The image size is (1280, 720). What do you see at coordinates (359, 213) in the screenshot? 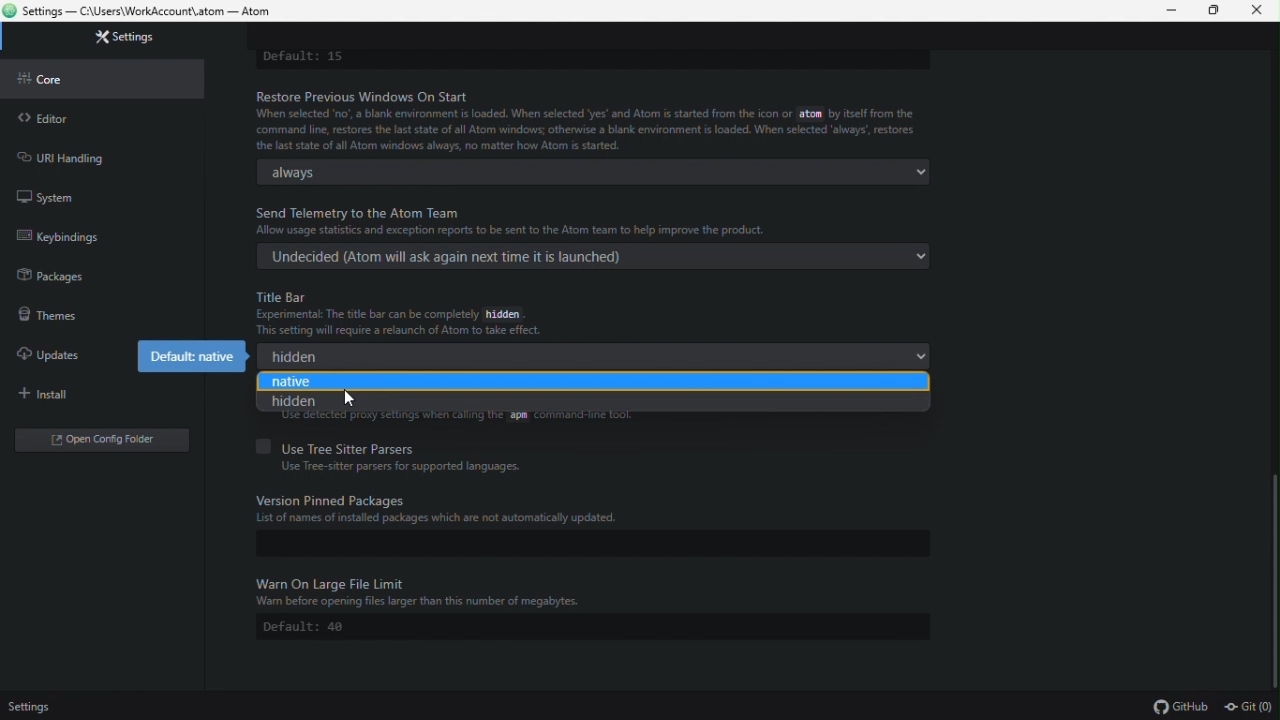
I see `Send Telemetry to the Atom Team` at bounding box center [359, 213].